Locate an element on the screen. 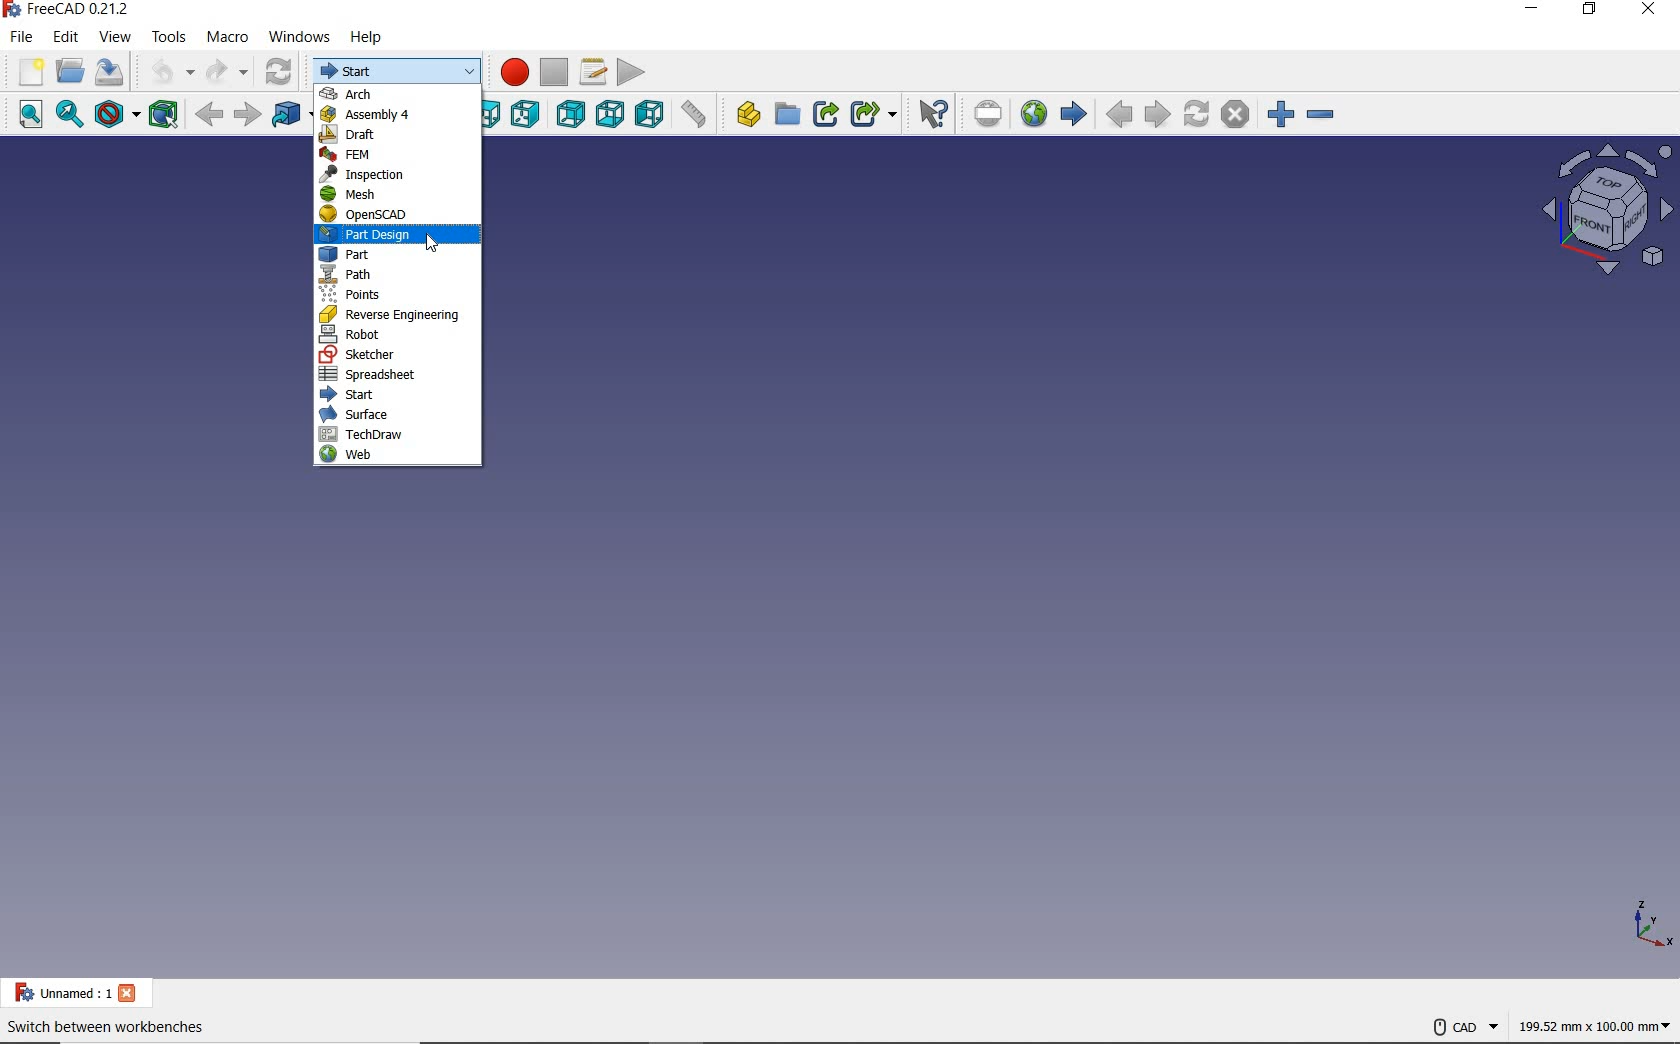 Image resolution: width=1680 pixels, height=1044 pixels. REFRESH WEB PAGE is located at coordinates (1196, 113).